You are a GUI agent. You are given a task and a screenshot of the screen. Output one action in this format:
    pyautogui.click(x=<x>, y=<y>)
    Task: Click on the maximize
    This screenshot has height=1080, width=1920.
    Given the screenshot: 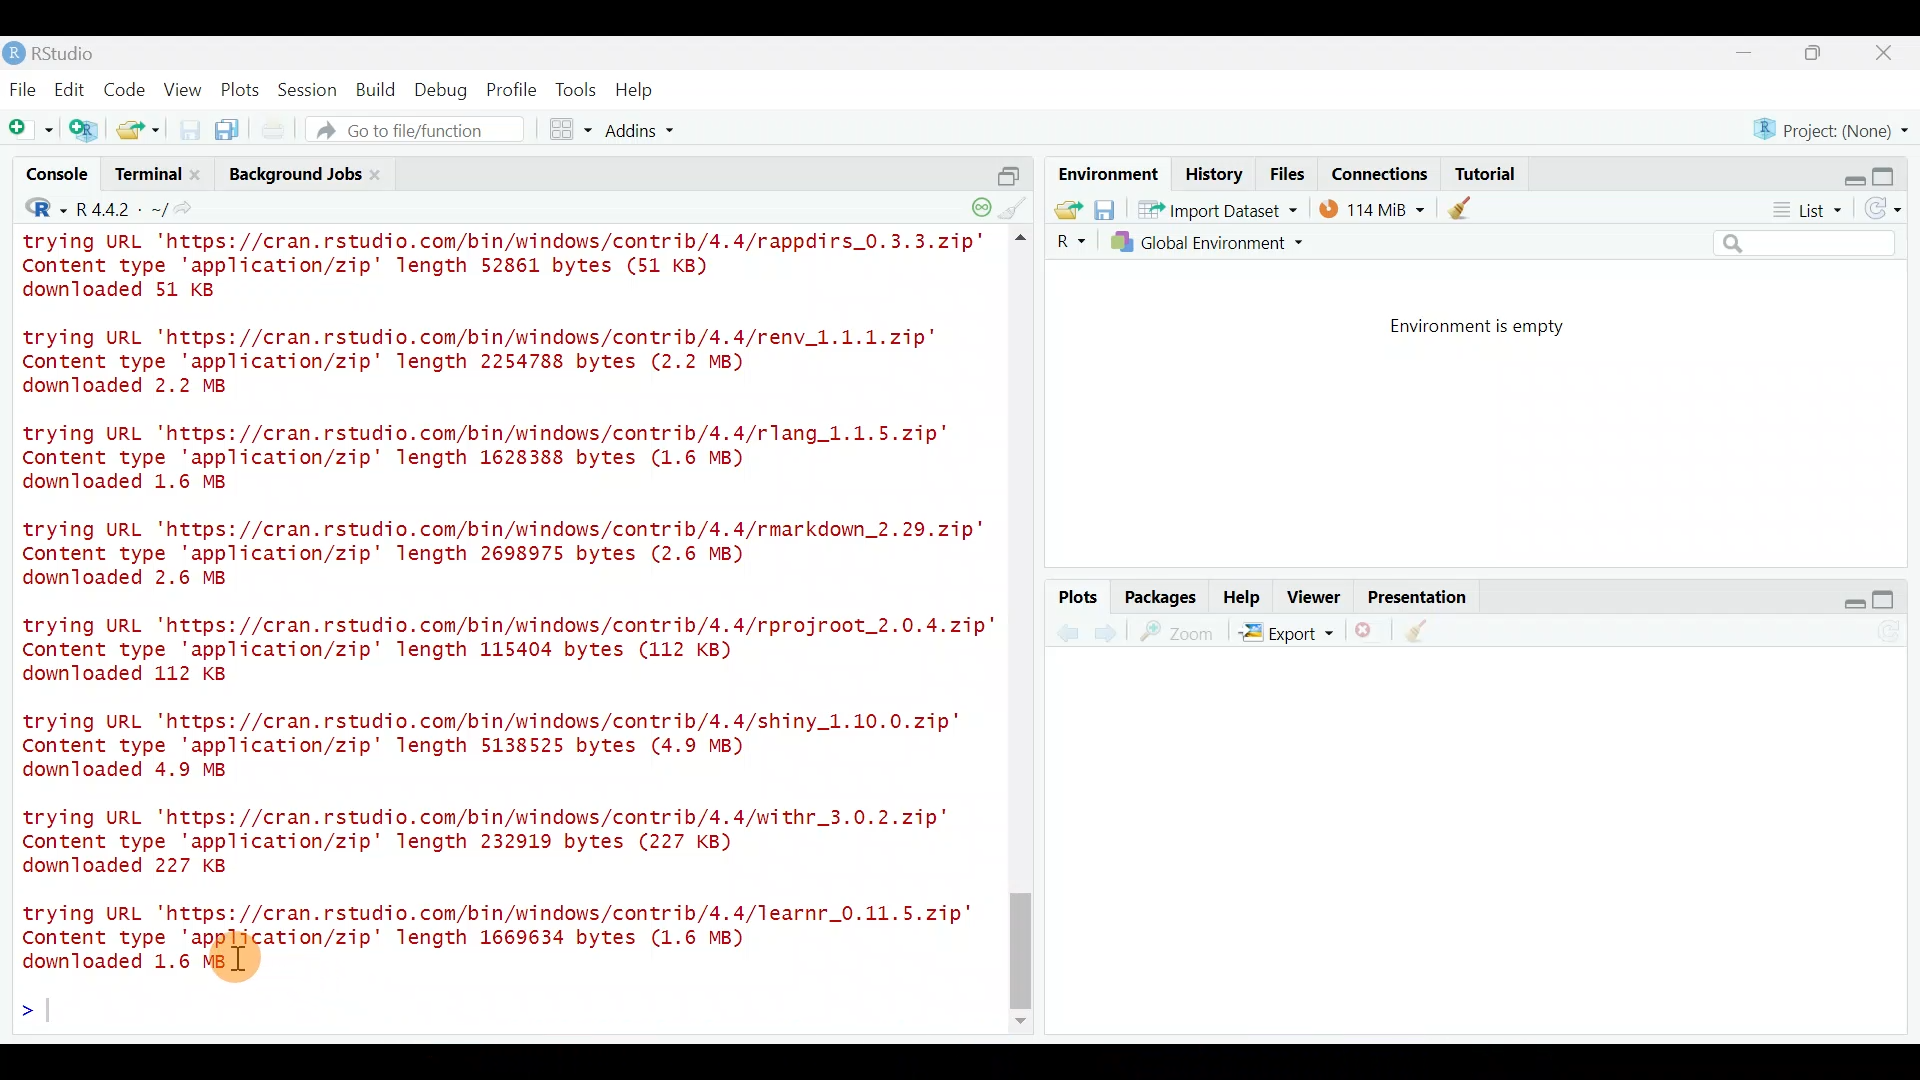 What is the action you would take?
    pyautogui.click(x=1818, y=52)
    